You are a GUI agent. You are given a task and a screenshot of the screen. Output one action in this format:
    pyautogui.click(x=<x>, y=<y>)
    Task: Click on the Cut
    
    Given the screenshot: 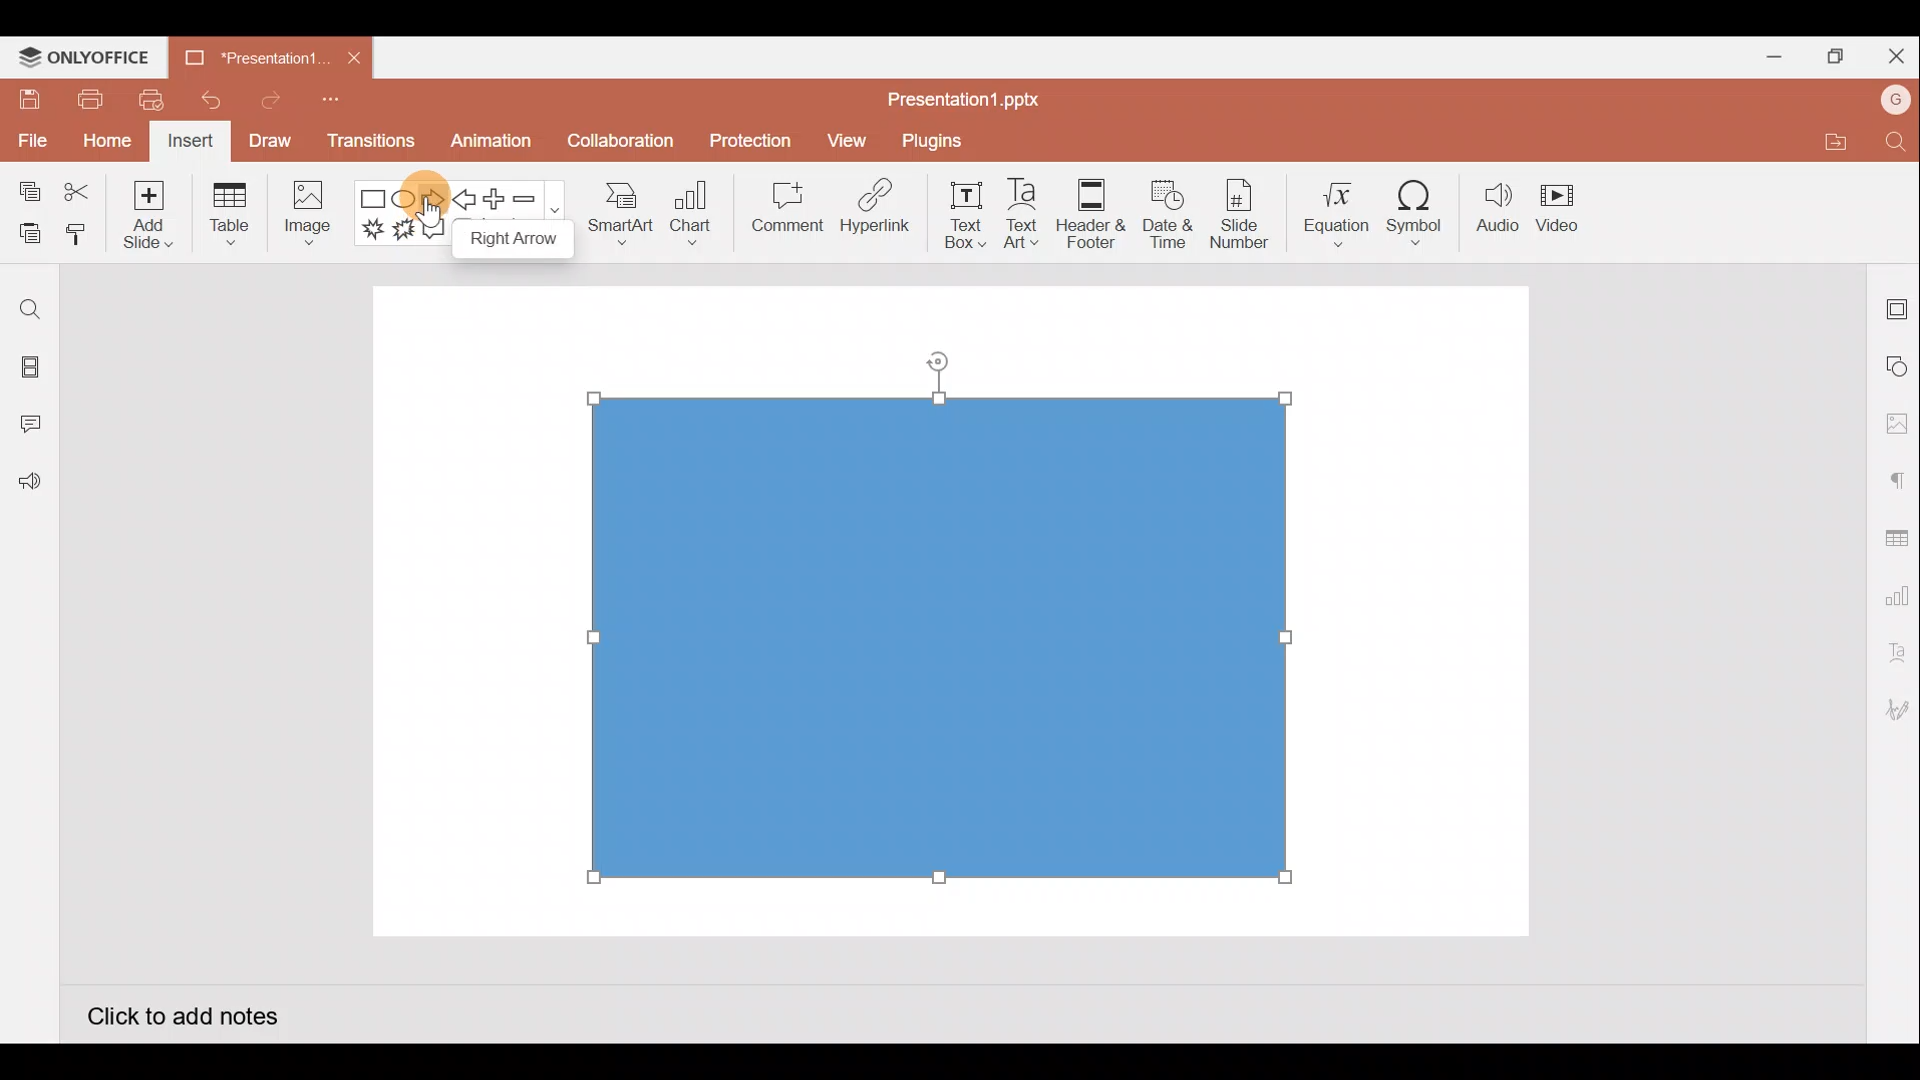 What is the action you would take?
    pyautogui.click(x=78, y=193)
    